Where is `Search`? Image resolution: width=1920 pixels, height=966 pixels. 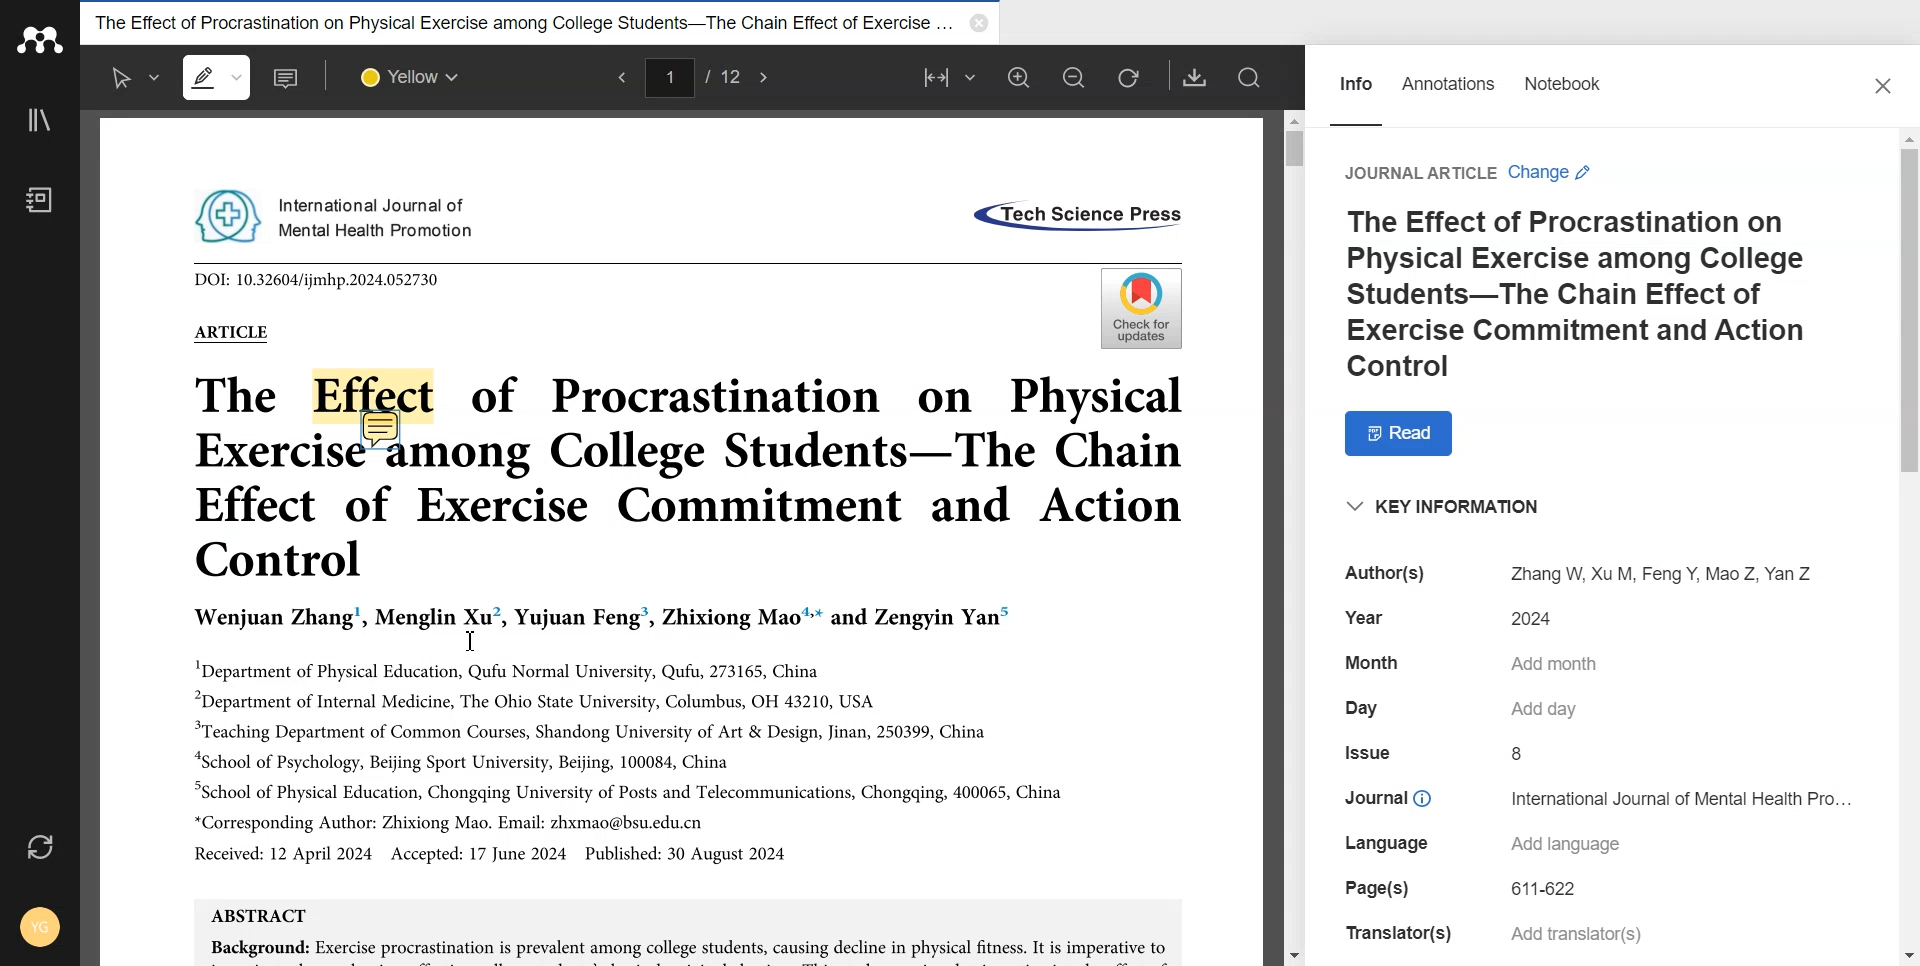
Search is located at coordinates (1251, 77).